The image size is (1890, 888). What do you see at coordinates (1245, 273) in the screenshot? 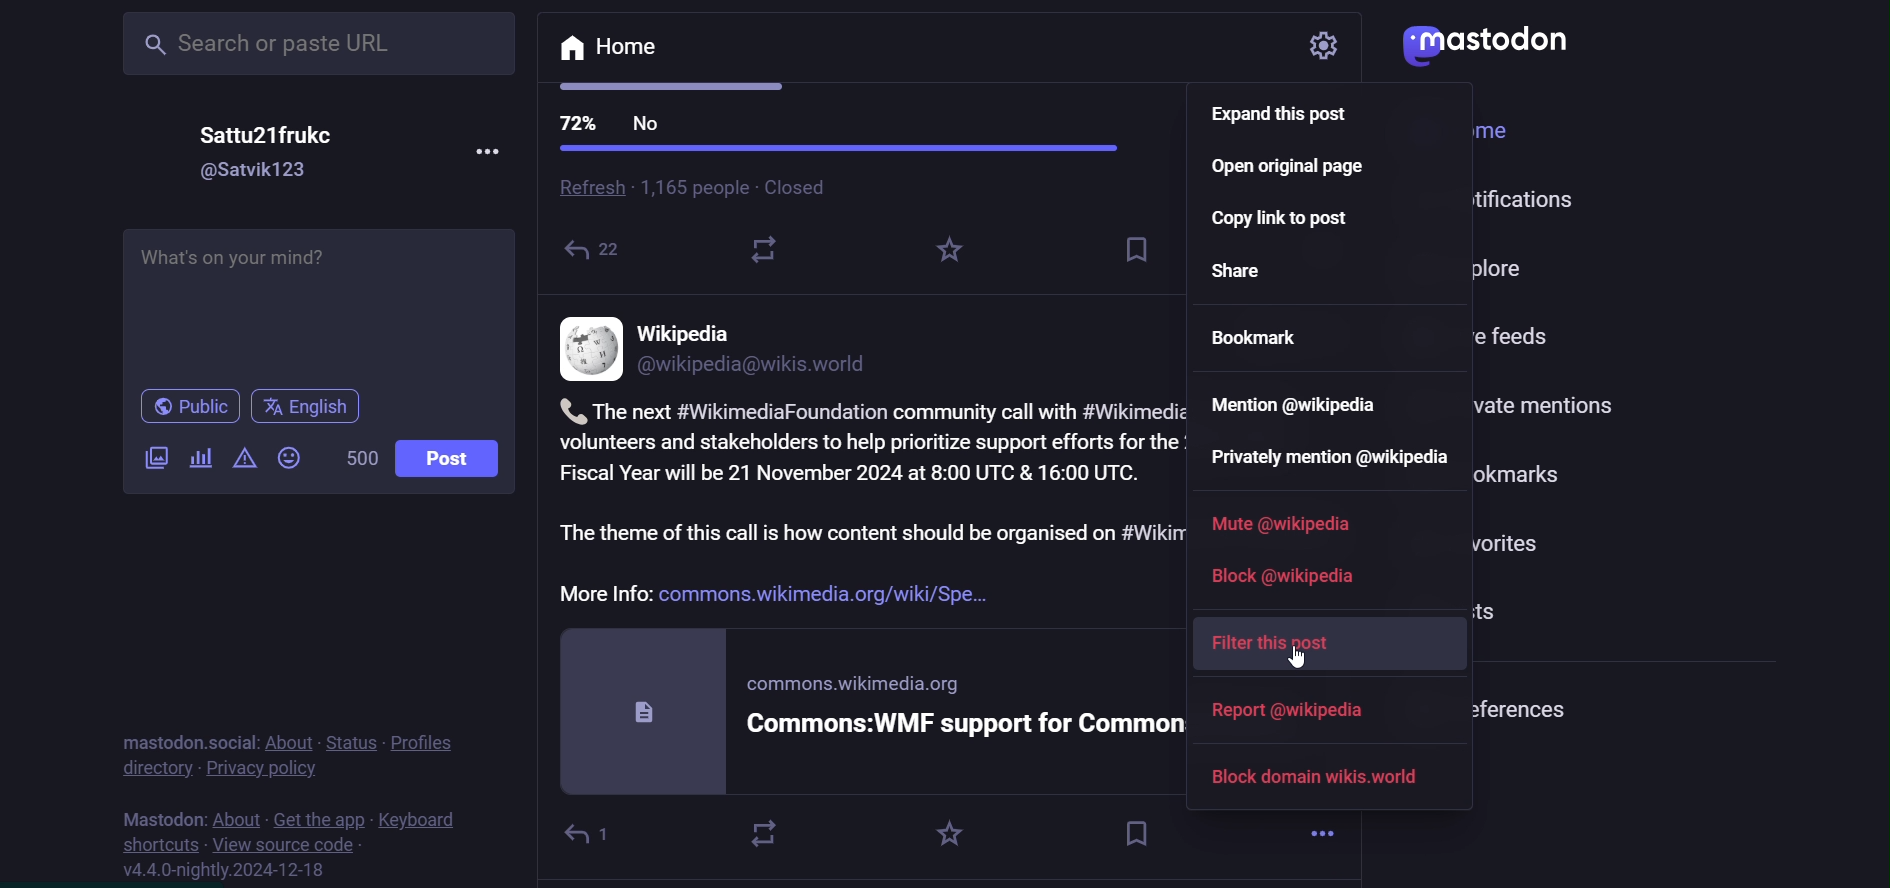
I see `share` at bounding box center [1245, 273].